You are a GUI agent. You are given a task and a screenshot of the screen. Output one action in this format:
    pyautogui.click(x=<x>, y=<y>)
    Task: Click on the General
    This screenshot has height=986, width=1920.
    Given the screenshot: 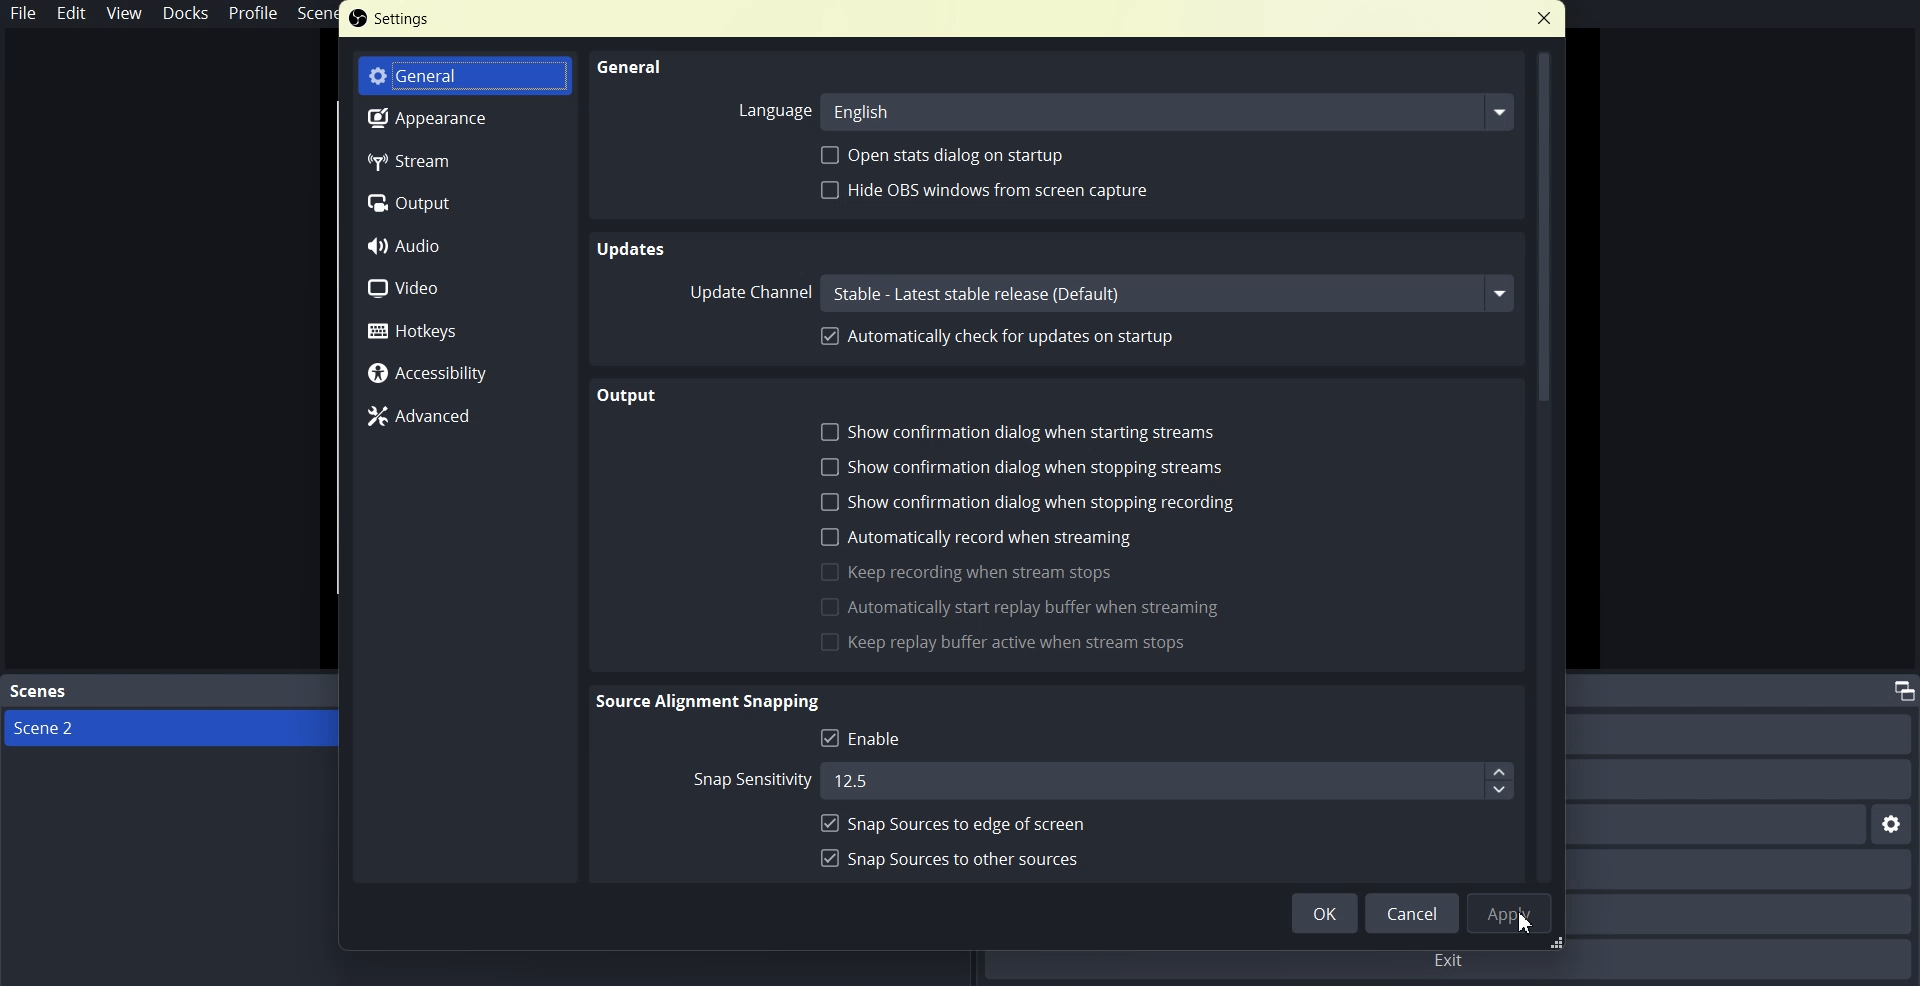 What is the action you would take?
    pyautogui.click(x=465, y=77)
    